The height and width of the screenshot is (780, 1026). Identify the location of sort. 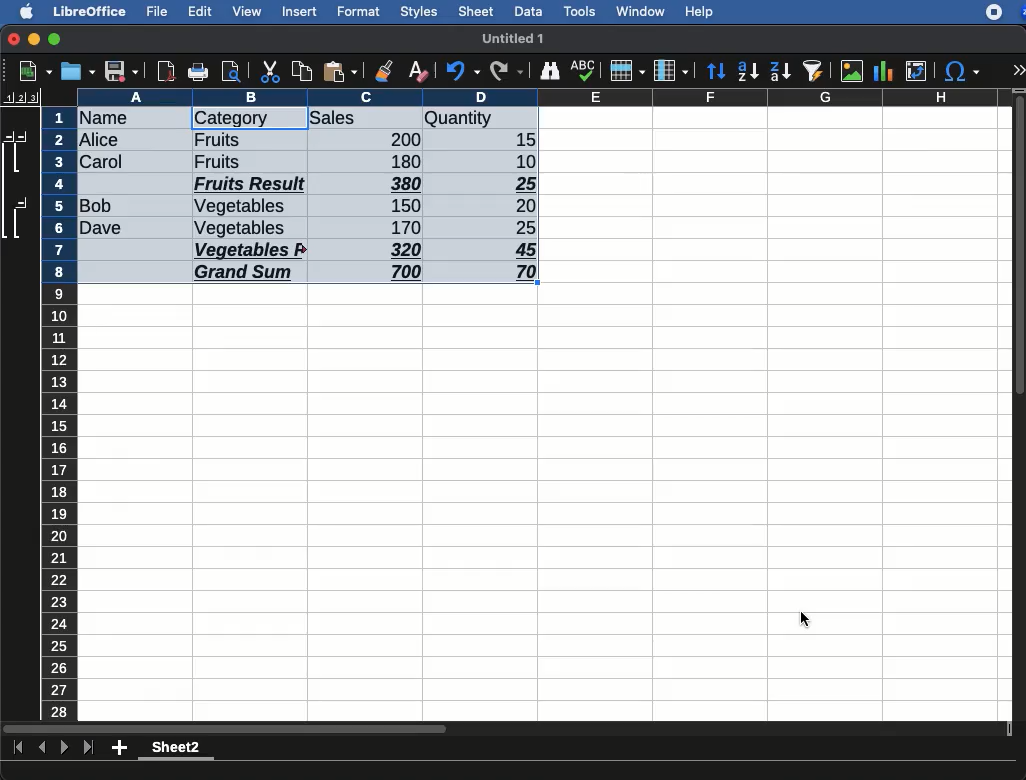
(715, 72).